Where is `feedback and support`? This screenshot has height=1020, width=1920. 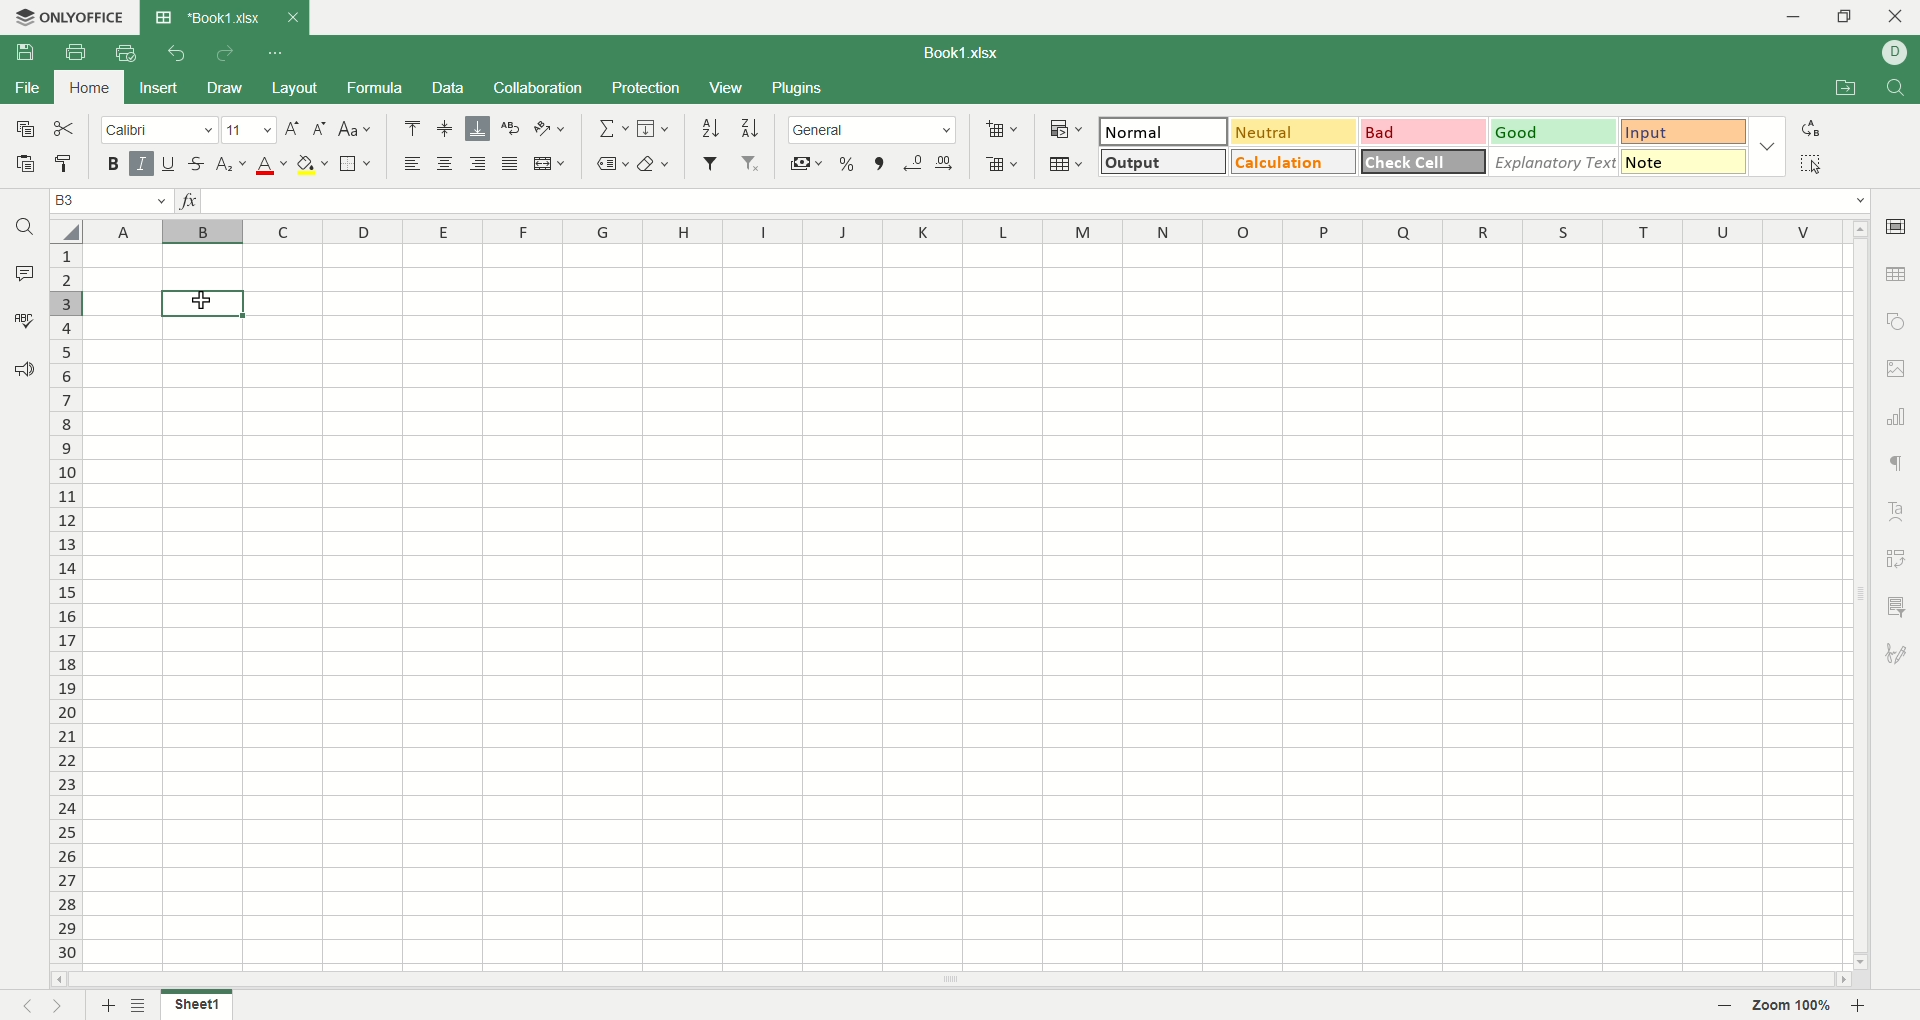 feedback and support is located at coordinates (23, 371).